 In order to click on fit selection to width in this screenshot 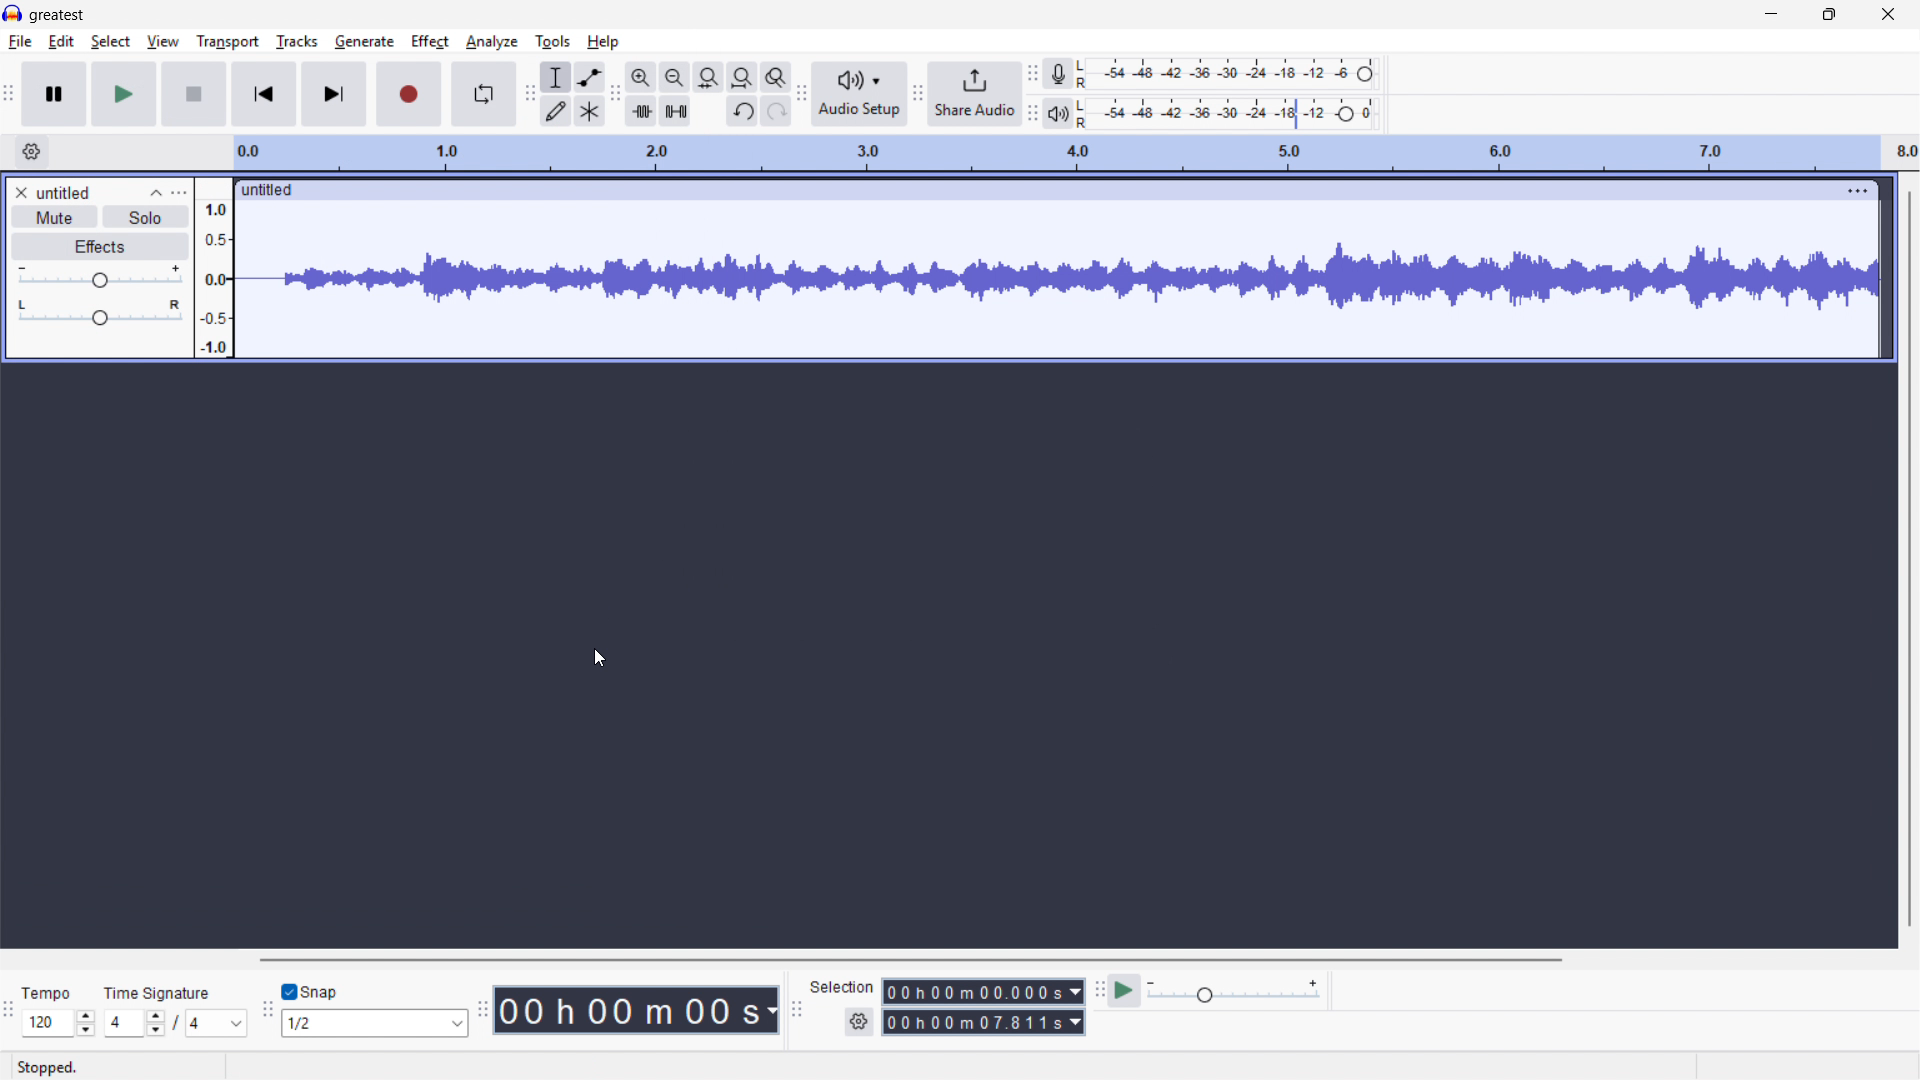, I will do `click(708, 78)`.